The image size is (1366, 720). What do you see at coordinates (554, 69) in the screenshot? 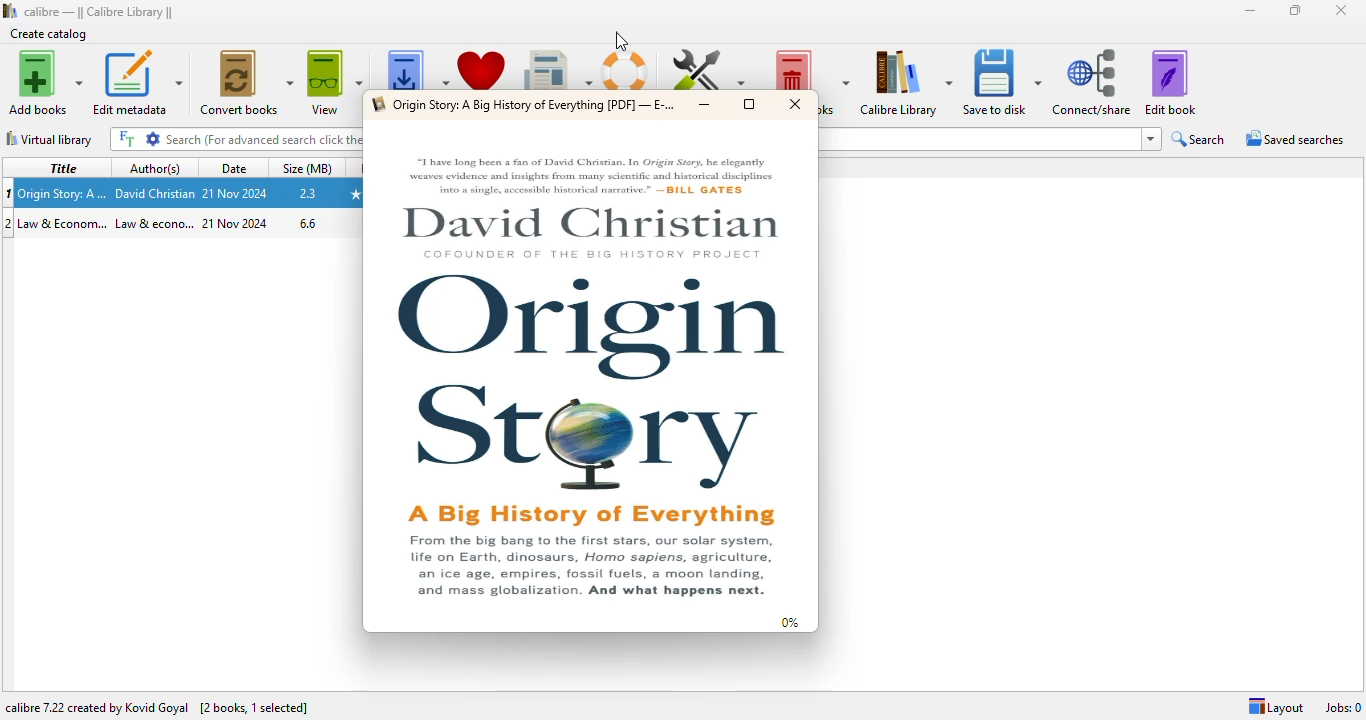
I see `fetch news` at bounding box center [554, 69].